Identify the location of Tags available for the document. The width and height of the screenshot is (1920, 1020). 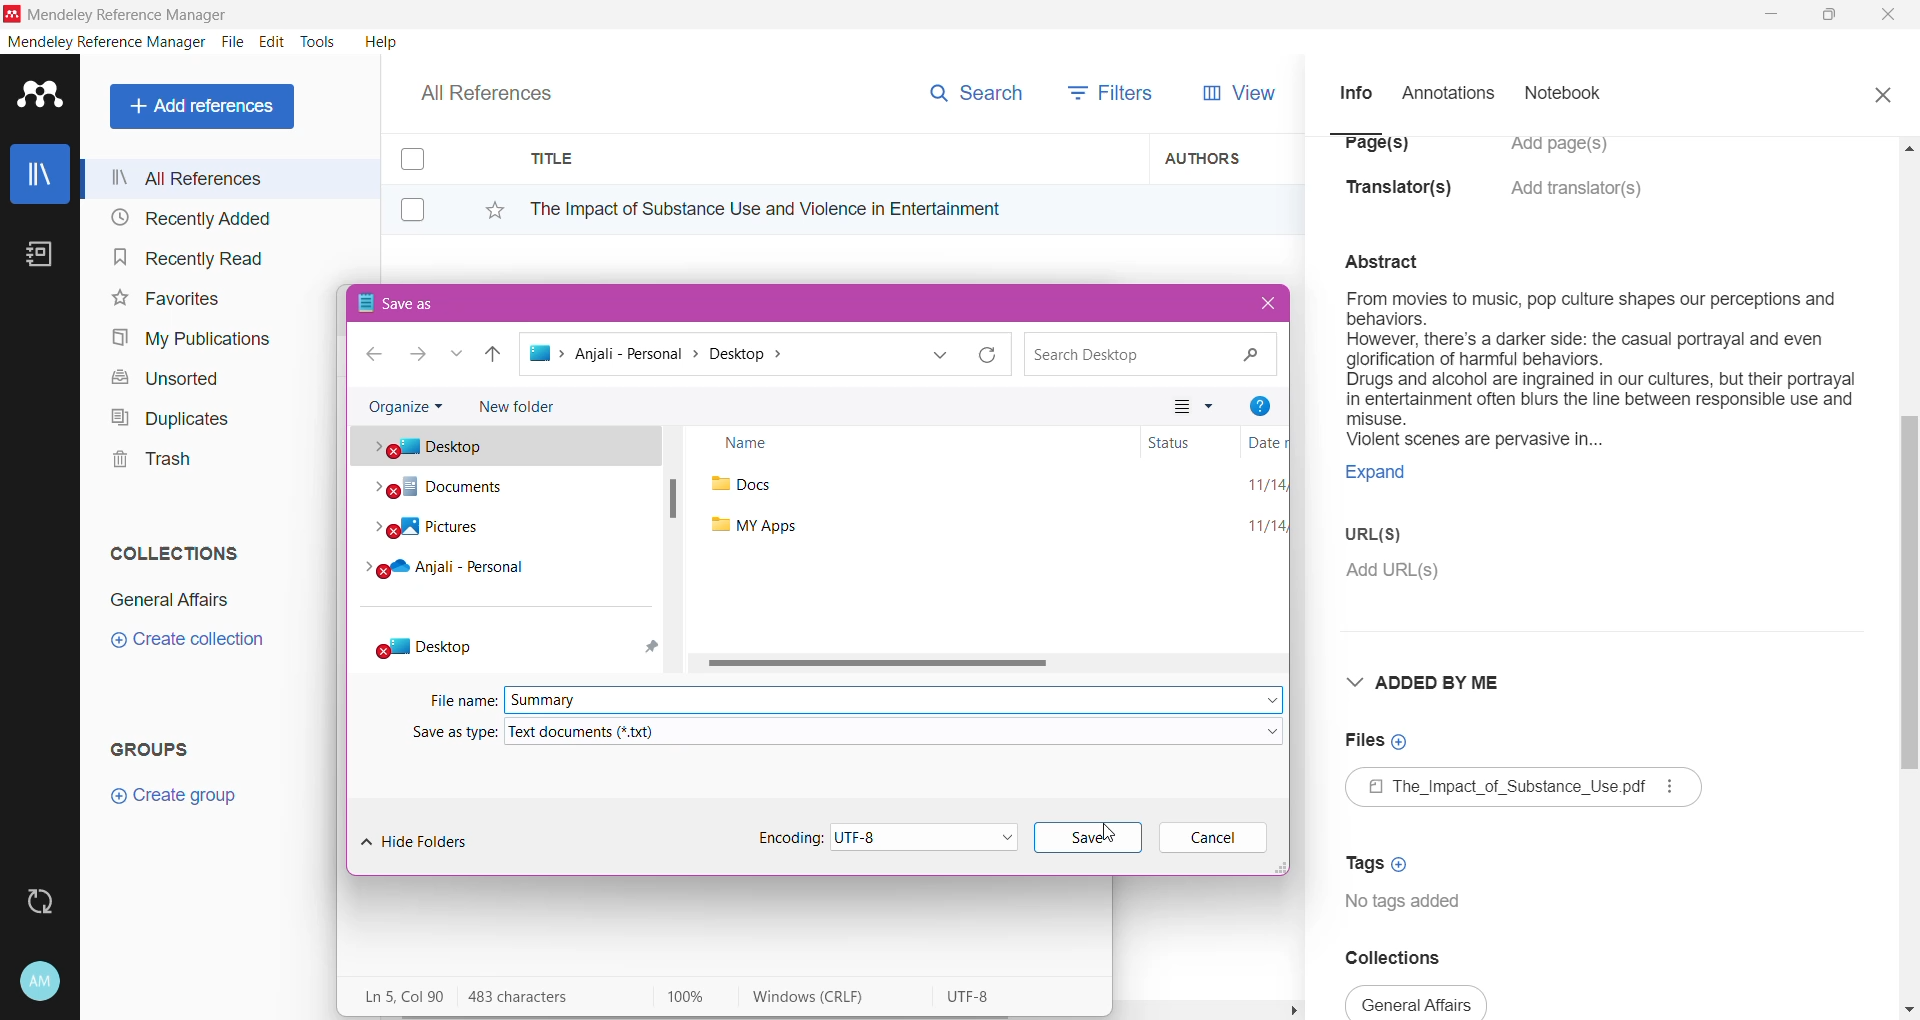
(1408, 904).